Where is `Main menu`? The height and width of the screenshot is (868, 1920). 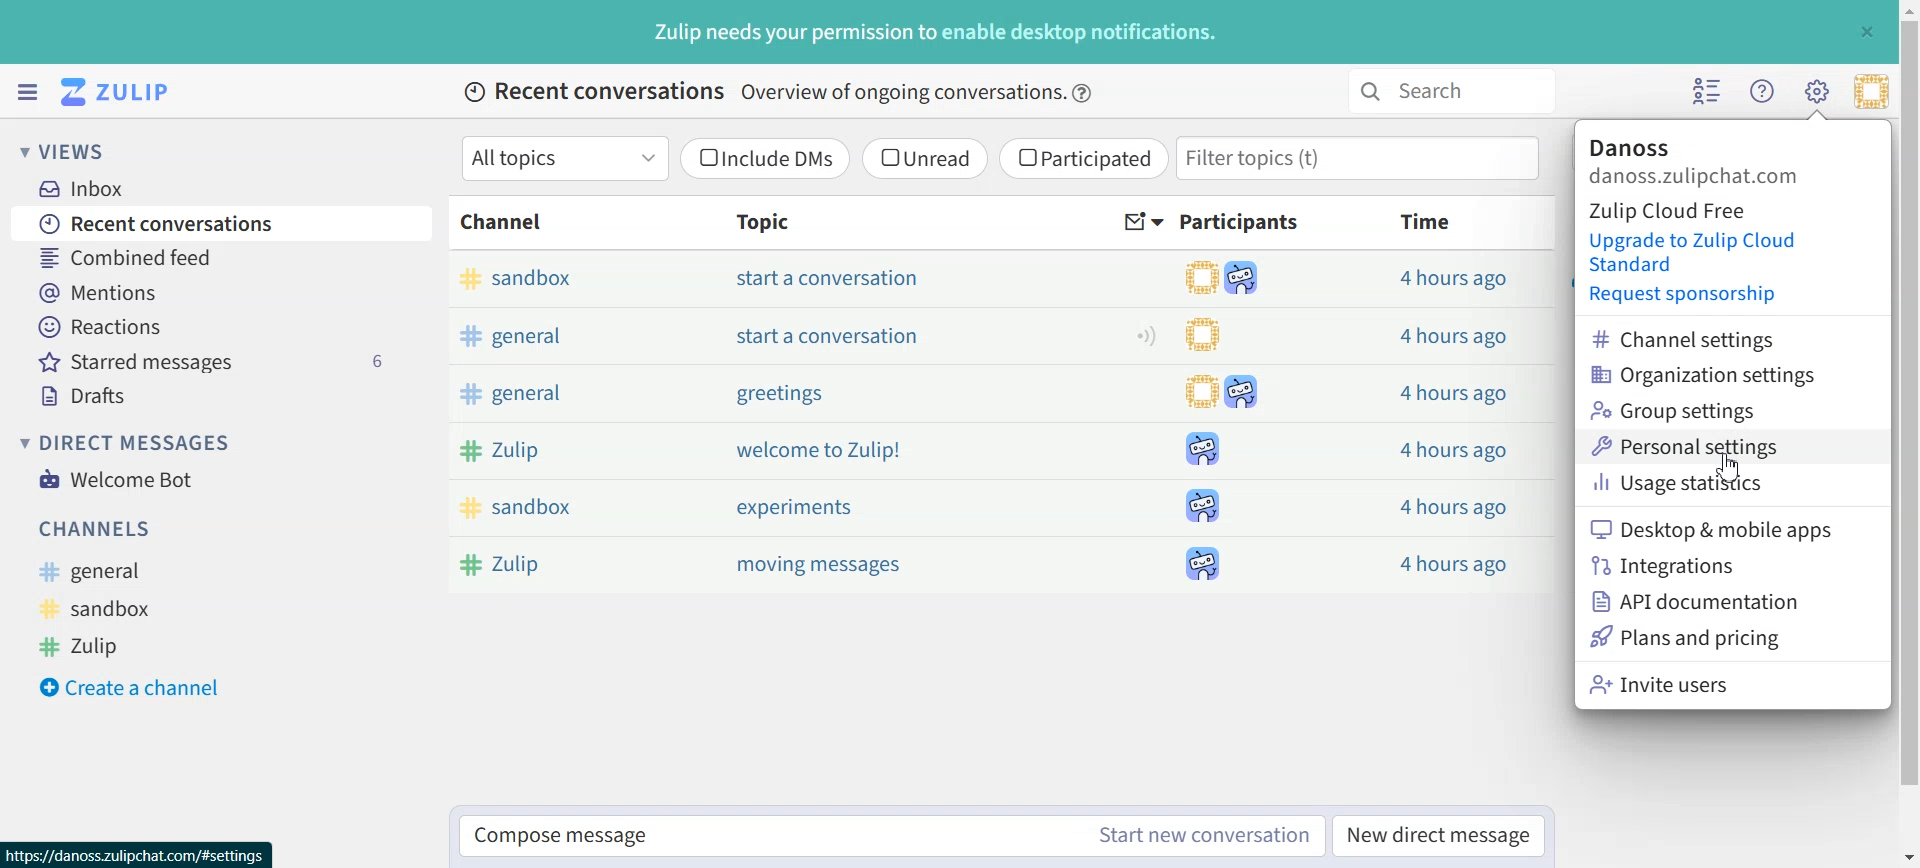
Main menu is located at coordinates (1816, 90).